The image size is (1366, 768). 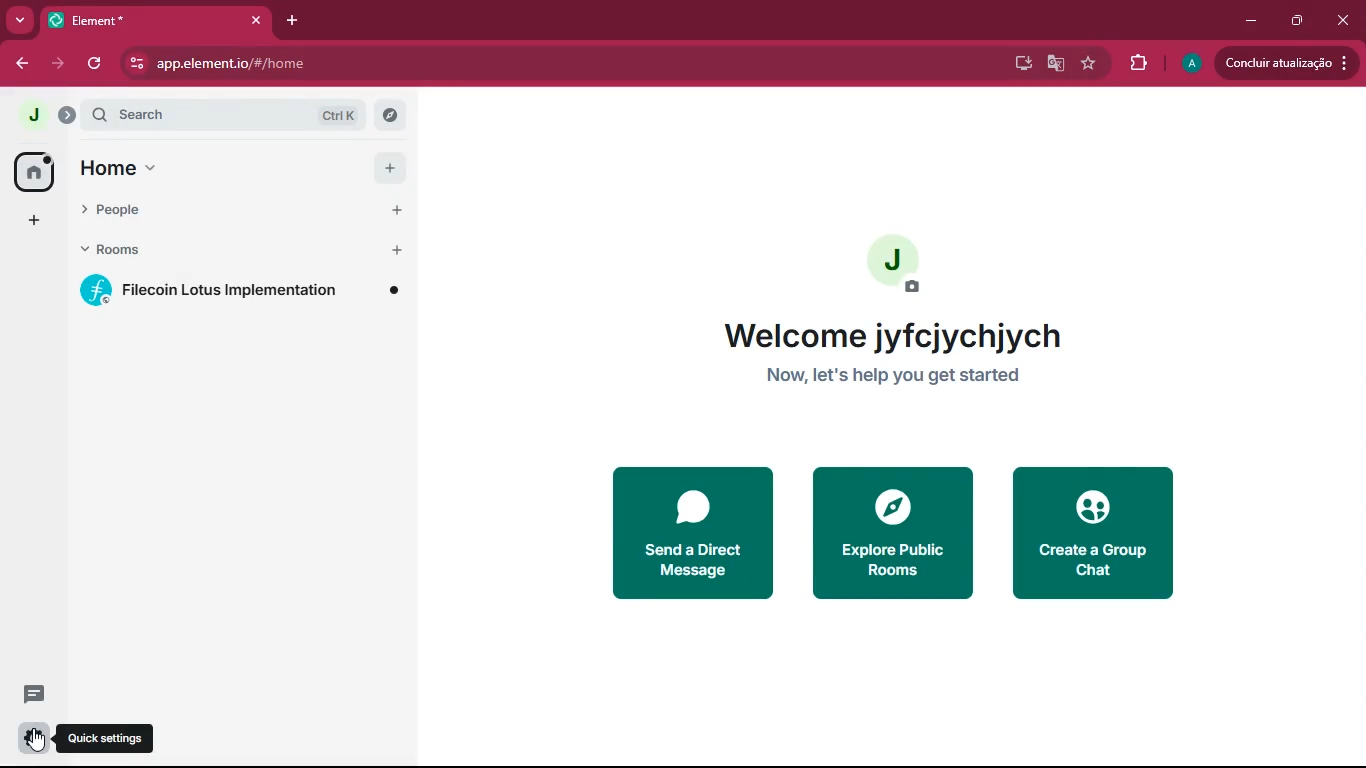 I want to click on back, so click(x=19, y=61).